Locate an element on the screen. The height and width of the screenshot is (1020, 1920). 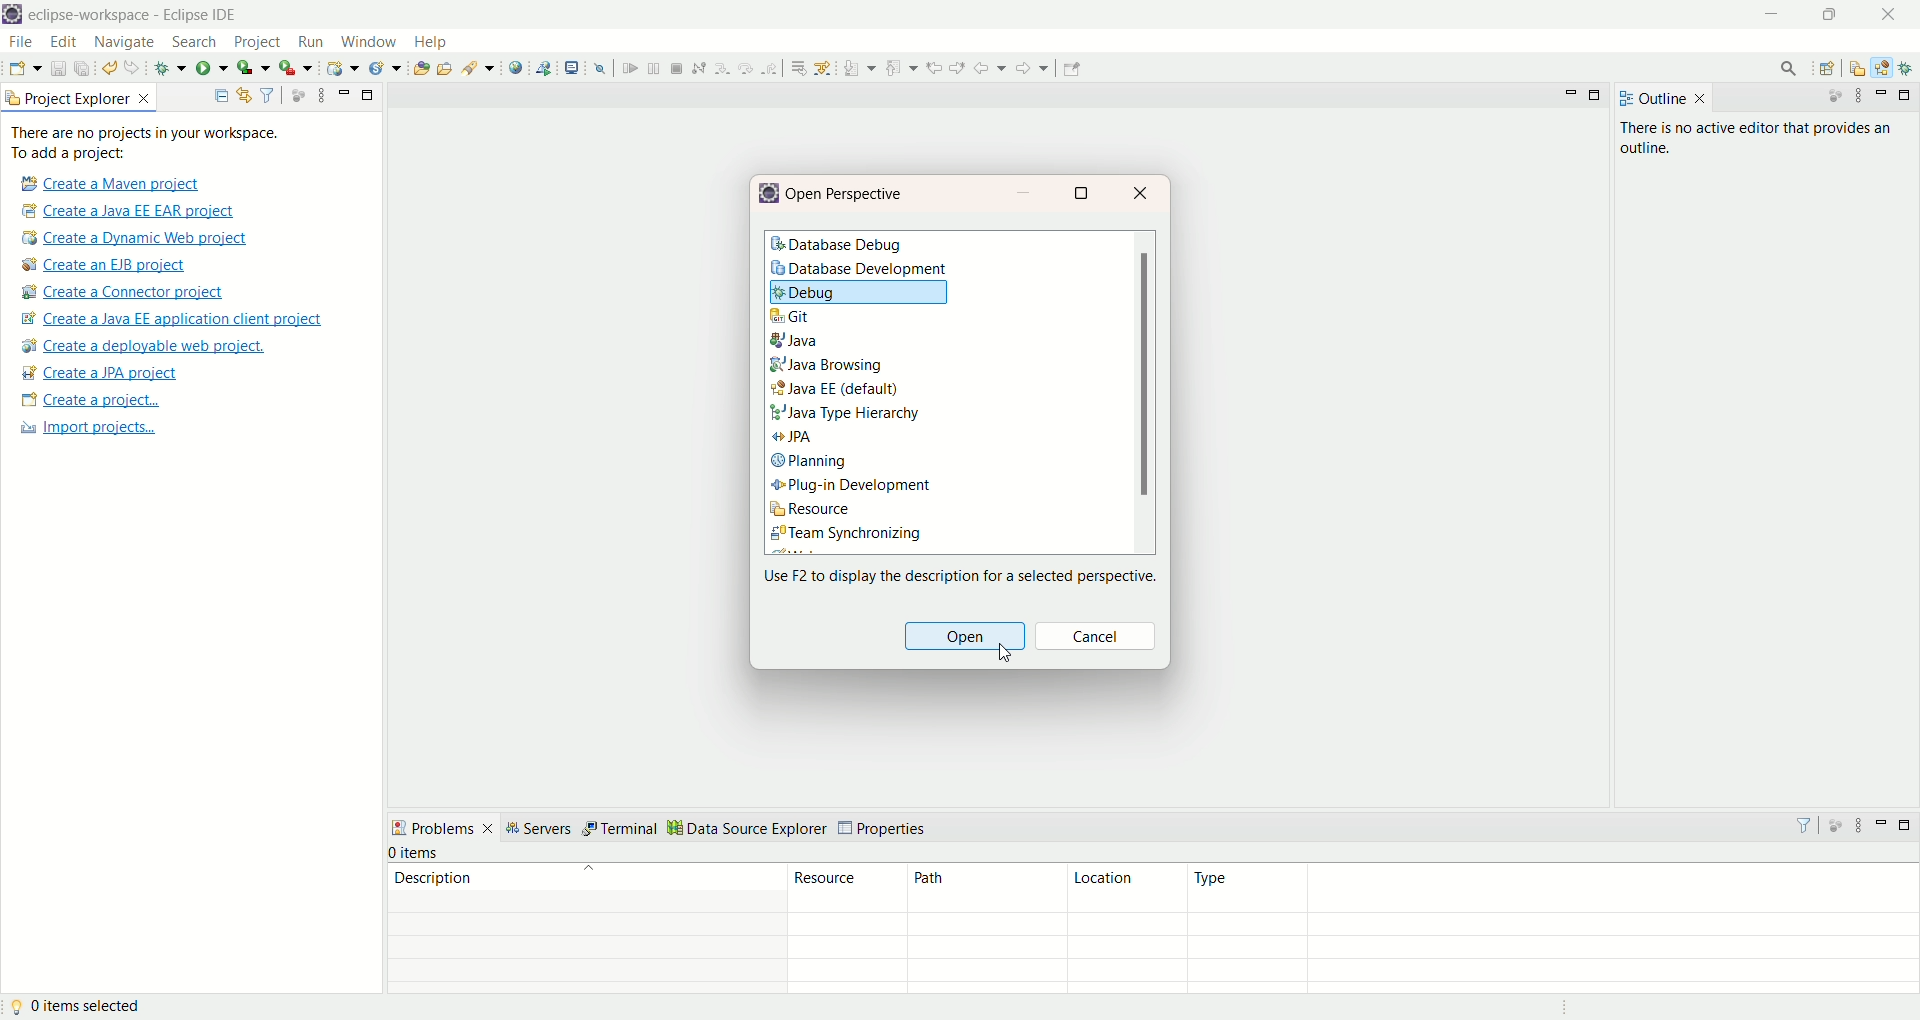
description is located at coordinates (580, 933).